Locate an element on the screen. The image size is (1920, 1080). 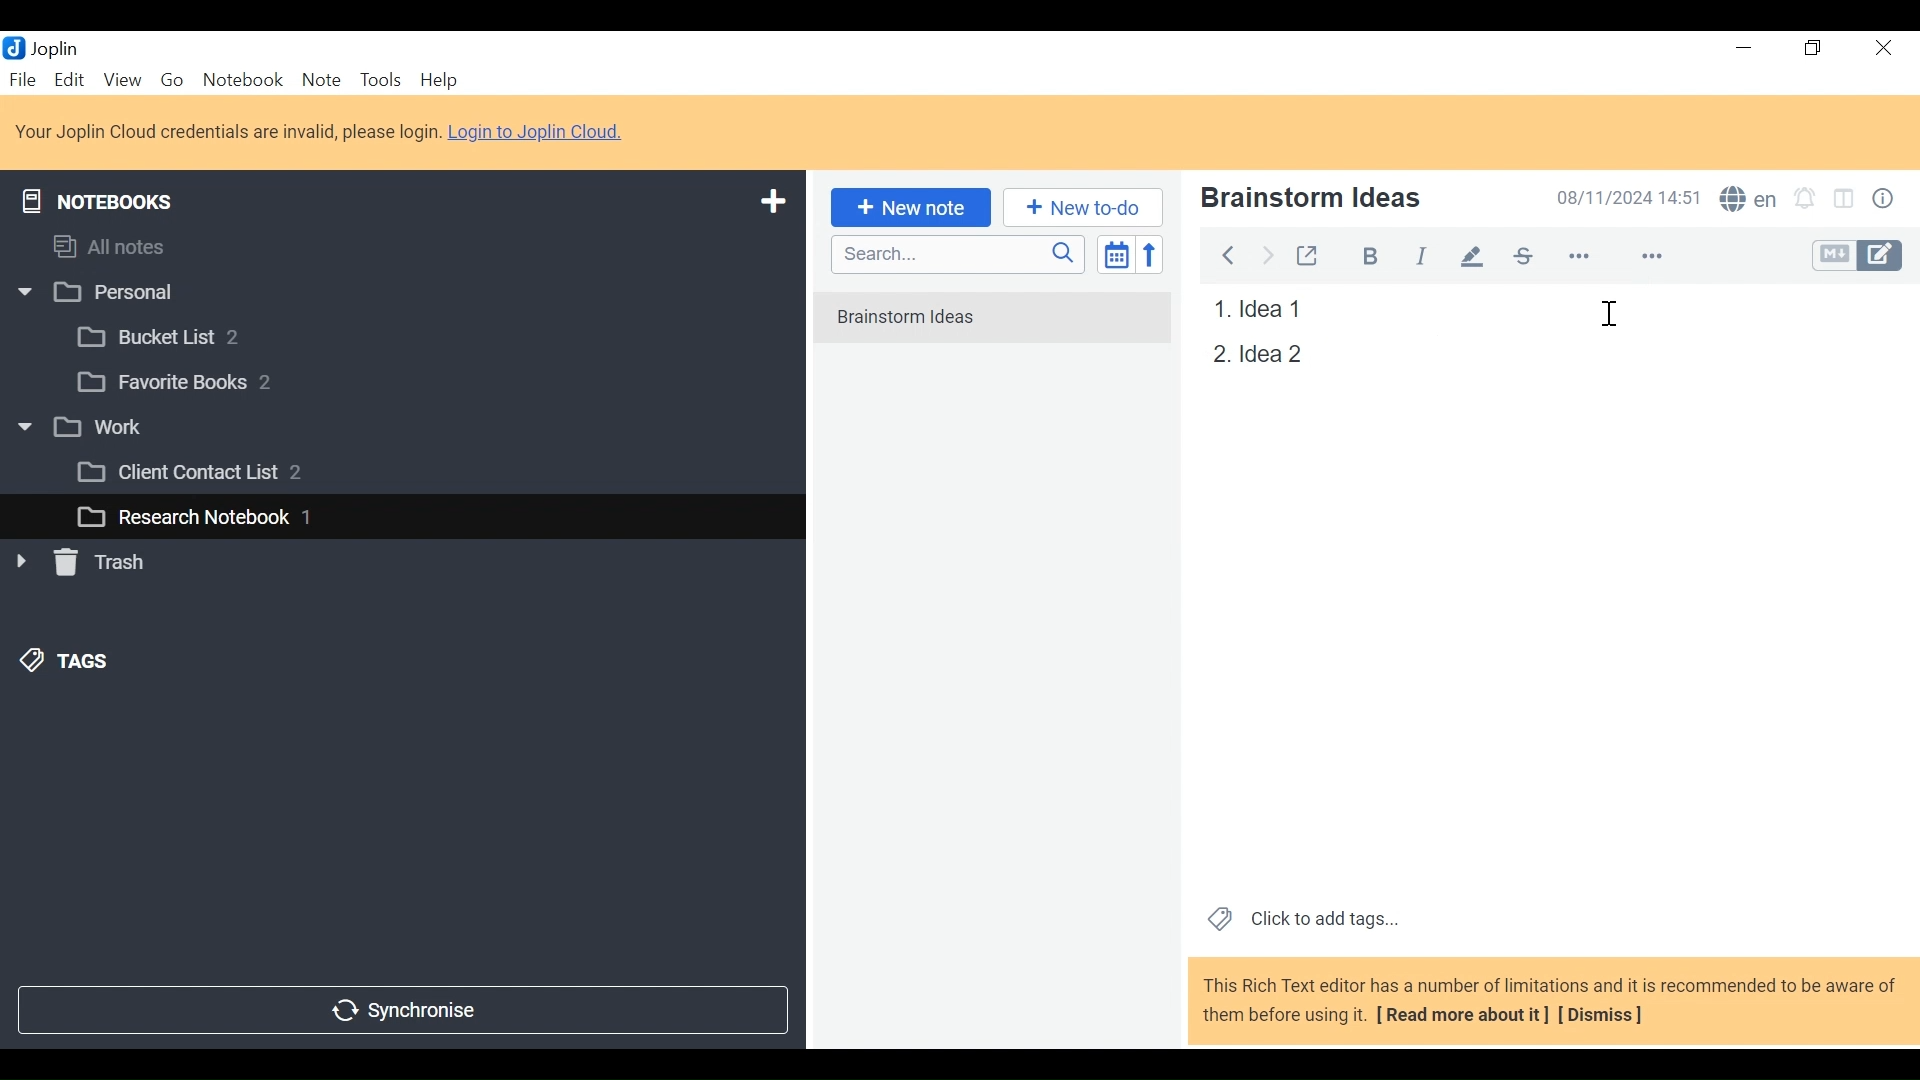
Add New to Do is located at coordinates (1083, 208).